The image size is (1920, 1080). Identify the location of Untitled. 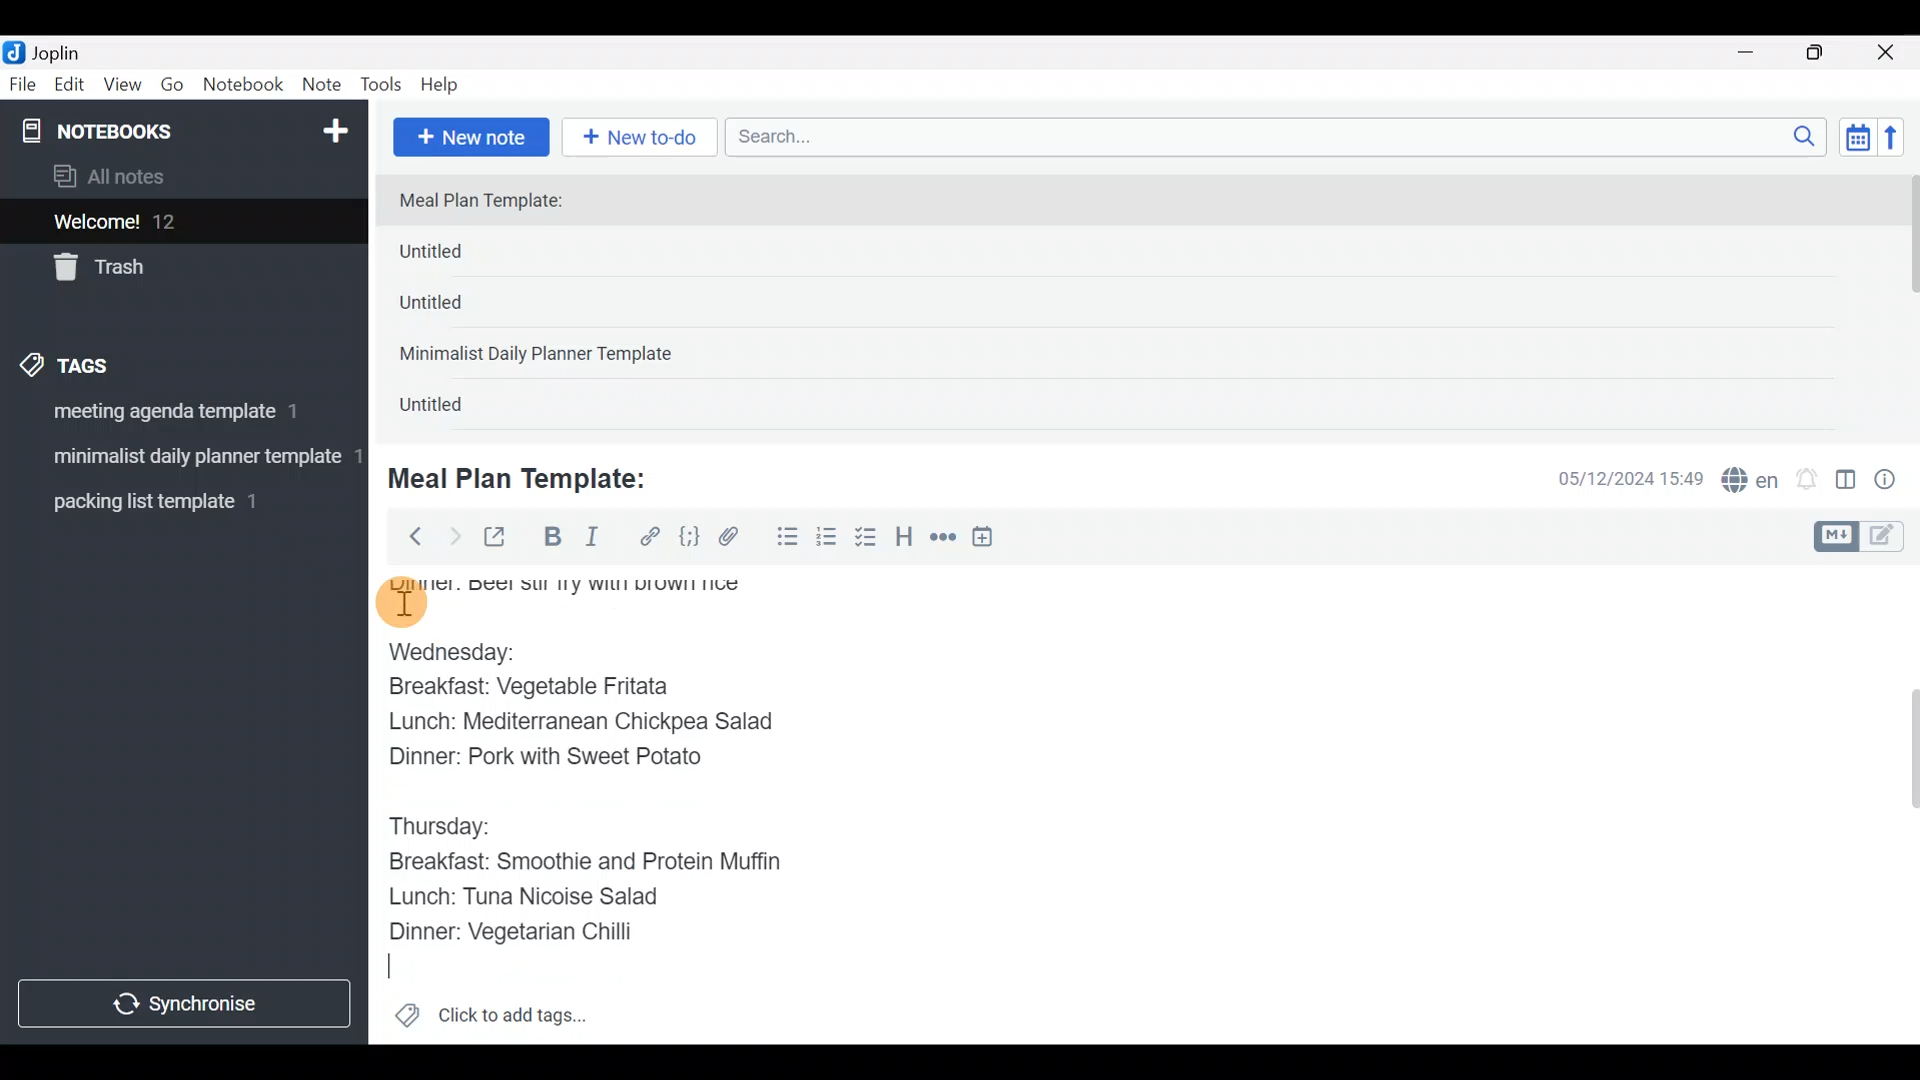
(458, 309).